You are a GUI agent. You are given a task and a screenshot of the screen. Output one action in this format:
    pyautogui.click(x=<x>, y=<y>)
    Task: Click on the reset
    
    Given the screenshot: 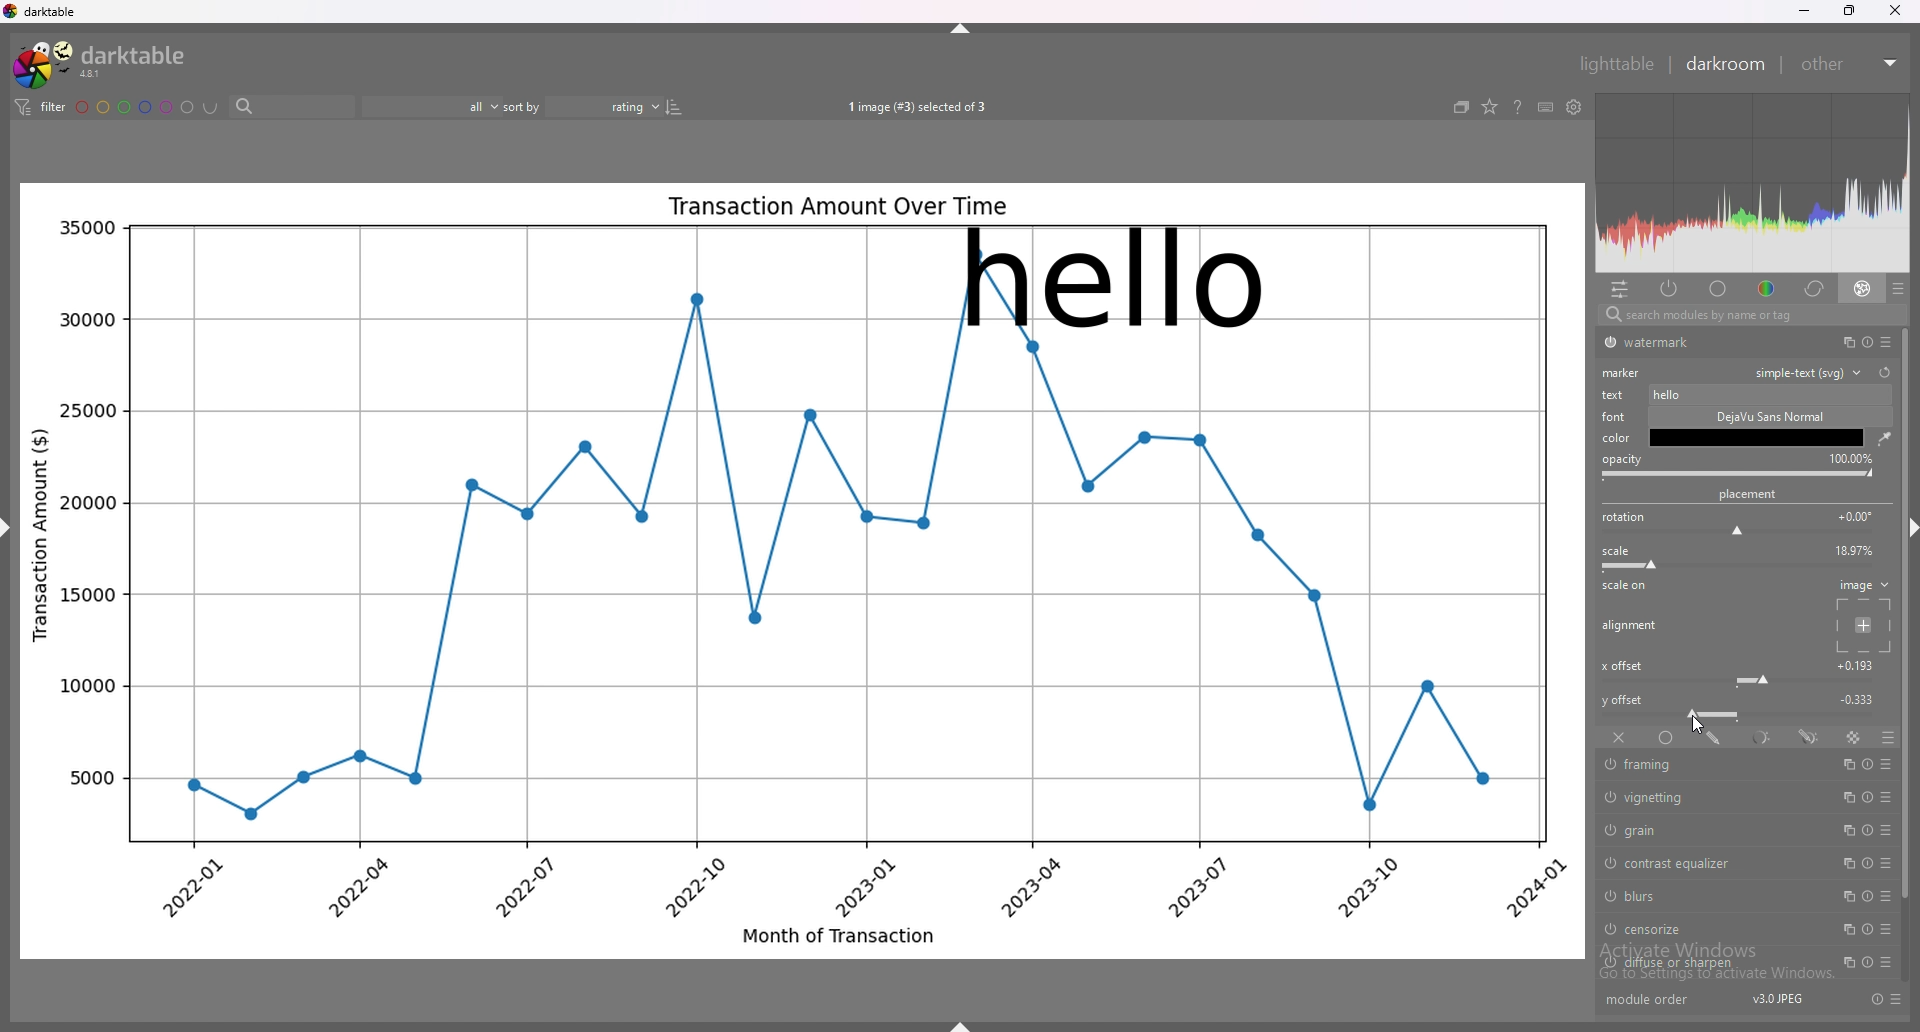 What is the action you would take?
    pyautogui.click(x=1863, y=961)
    